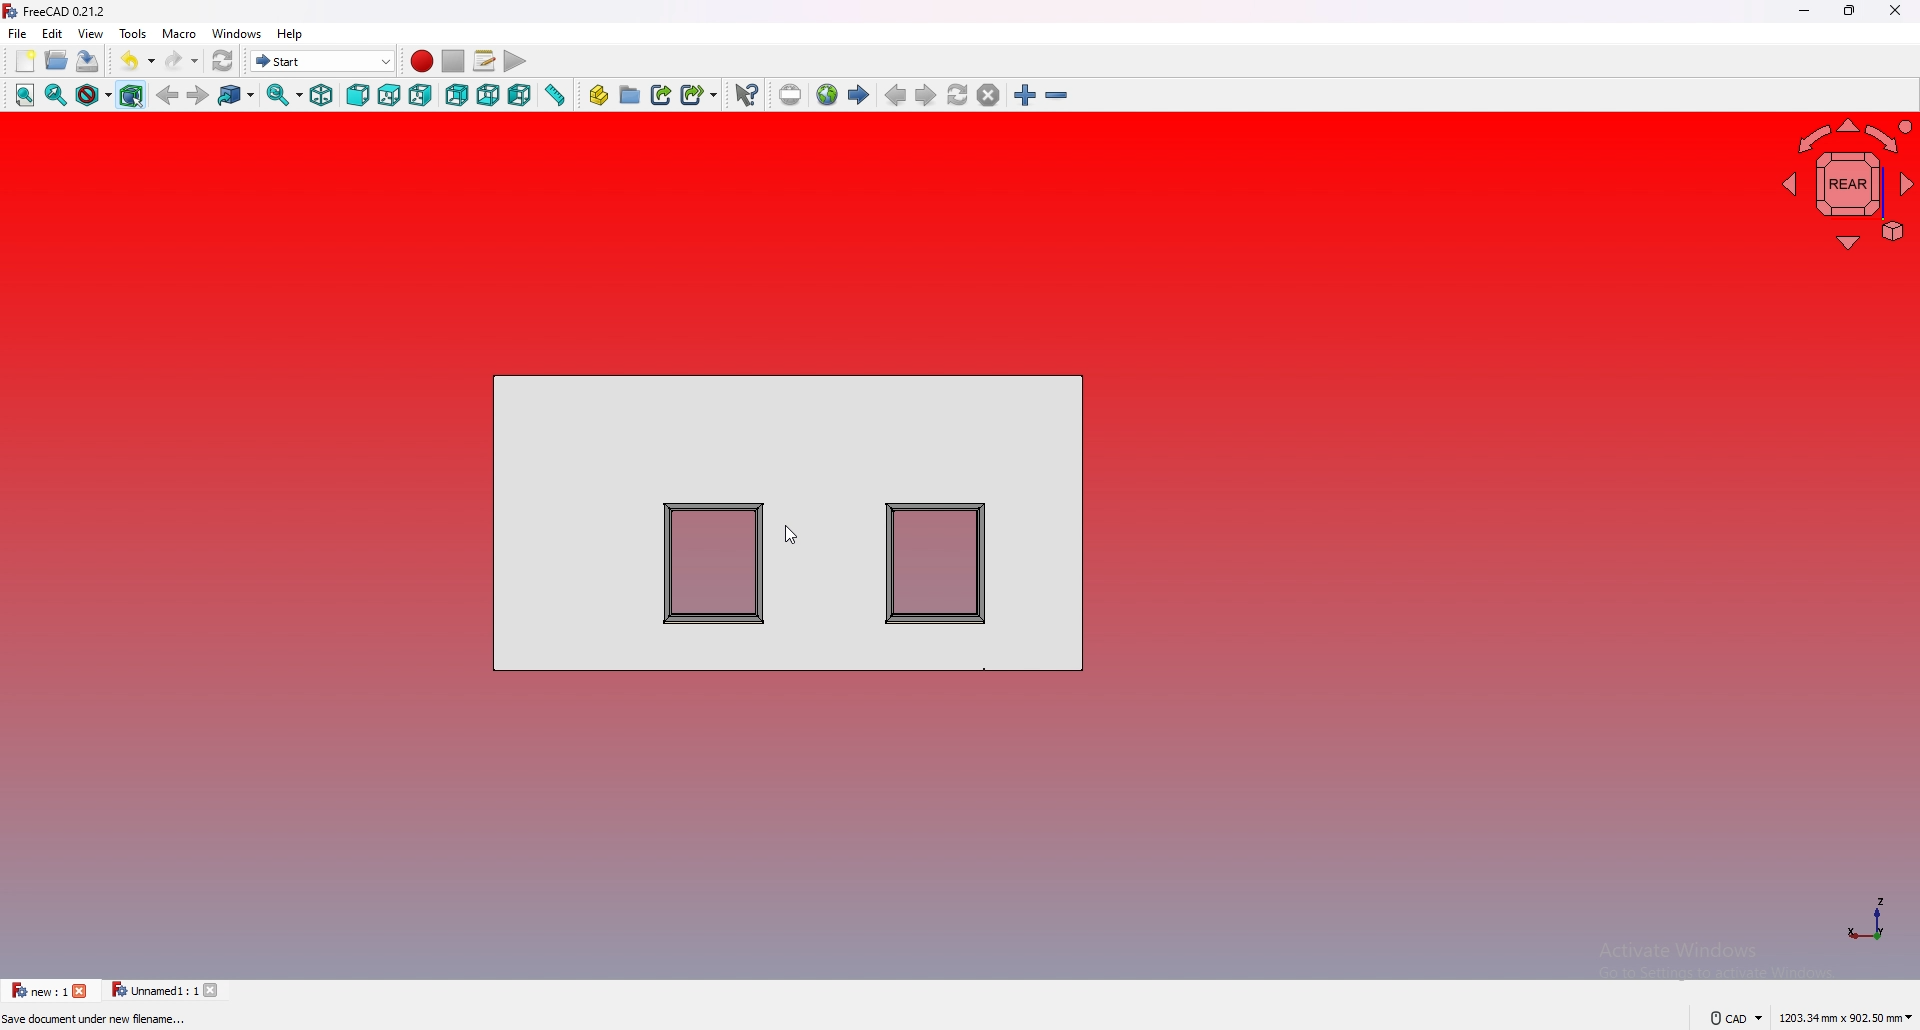 The image size is (1920, 1030). I want to click on new, so click(26, 62).